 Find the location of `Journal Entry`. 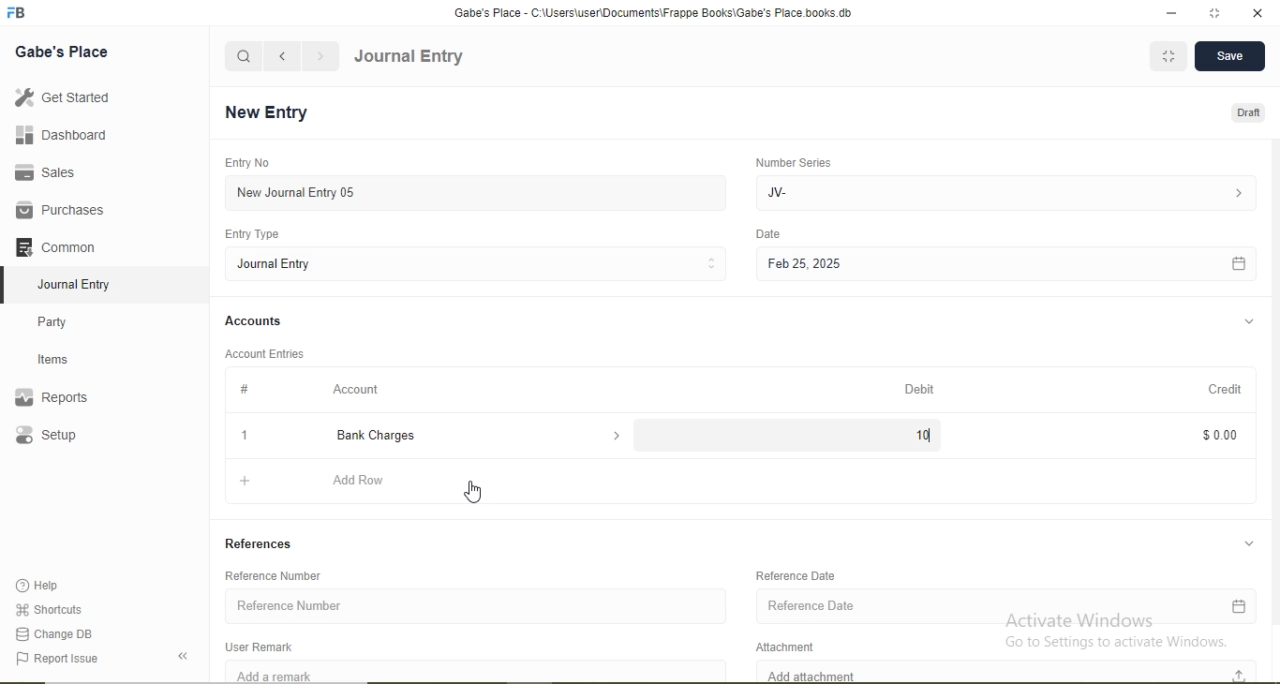

Journal Entry is located at coordinates (80, 282).